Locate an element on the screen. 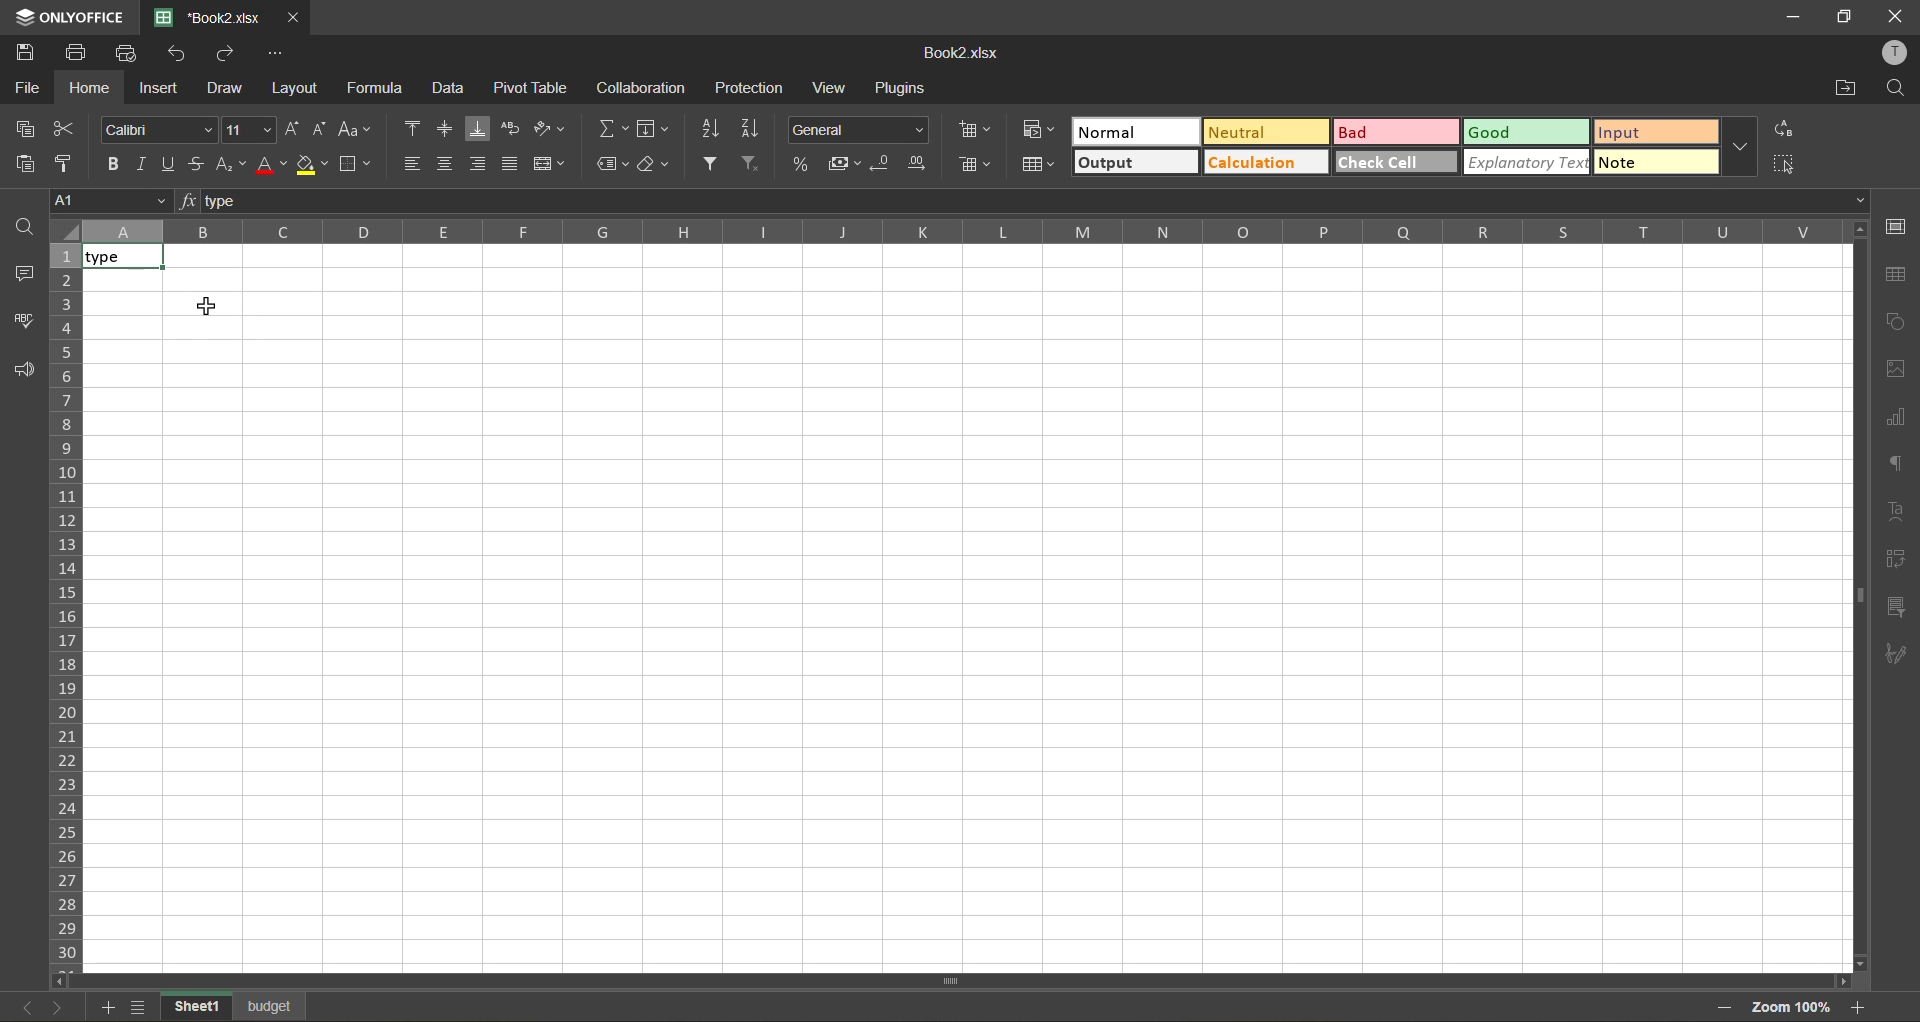 The height and width of the screenshot is (1022, 1920). change case is located at coordinates (355, 128).